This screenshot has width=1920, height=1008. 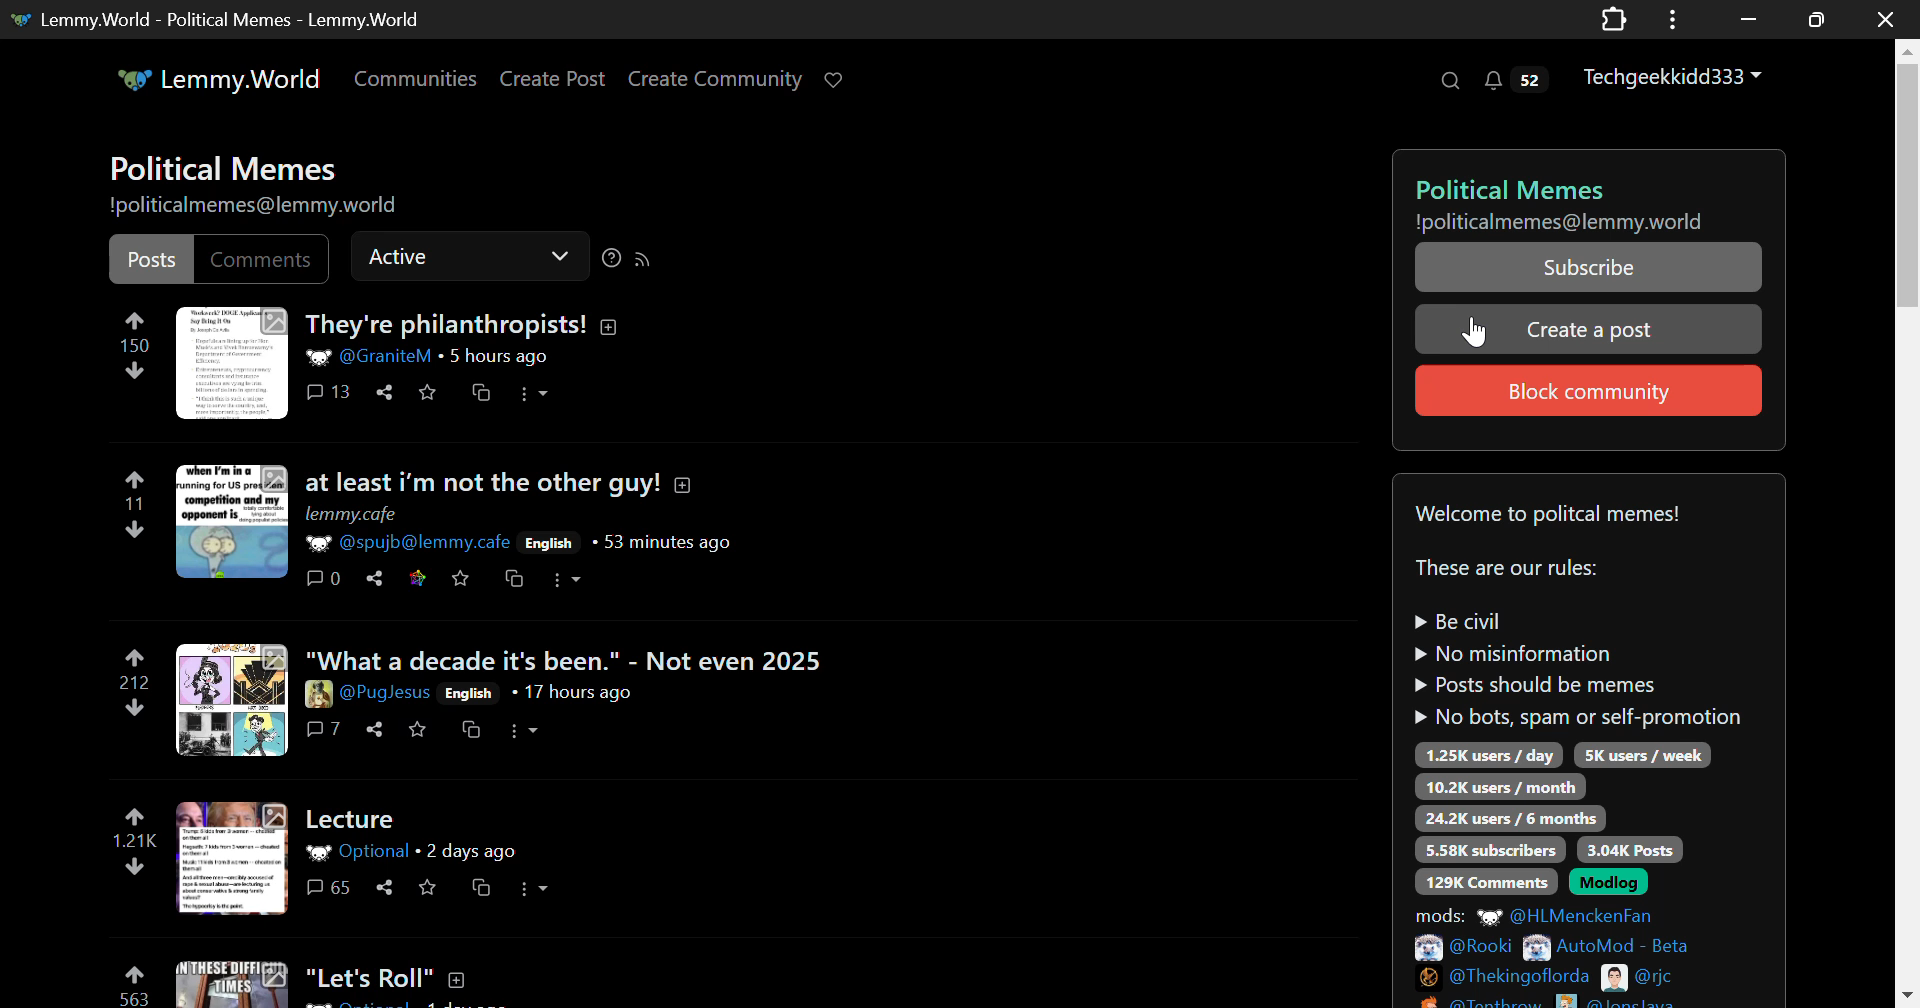 What do you see at coordinates (461, 323) in the screenshot?
I see `They're philanthropists!` at bounding box center [461, 323].